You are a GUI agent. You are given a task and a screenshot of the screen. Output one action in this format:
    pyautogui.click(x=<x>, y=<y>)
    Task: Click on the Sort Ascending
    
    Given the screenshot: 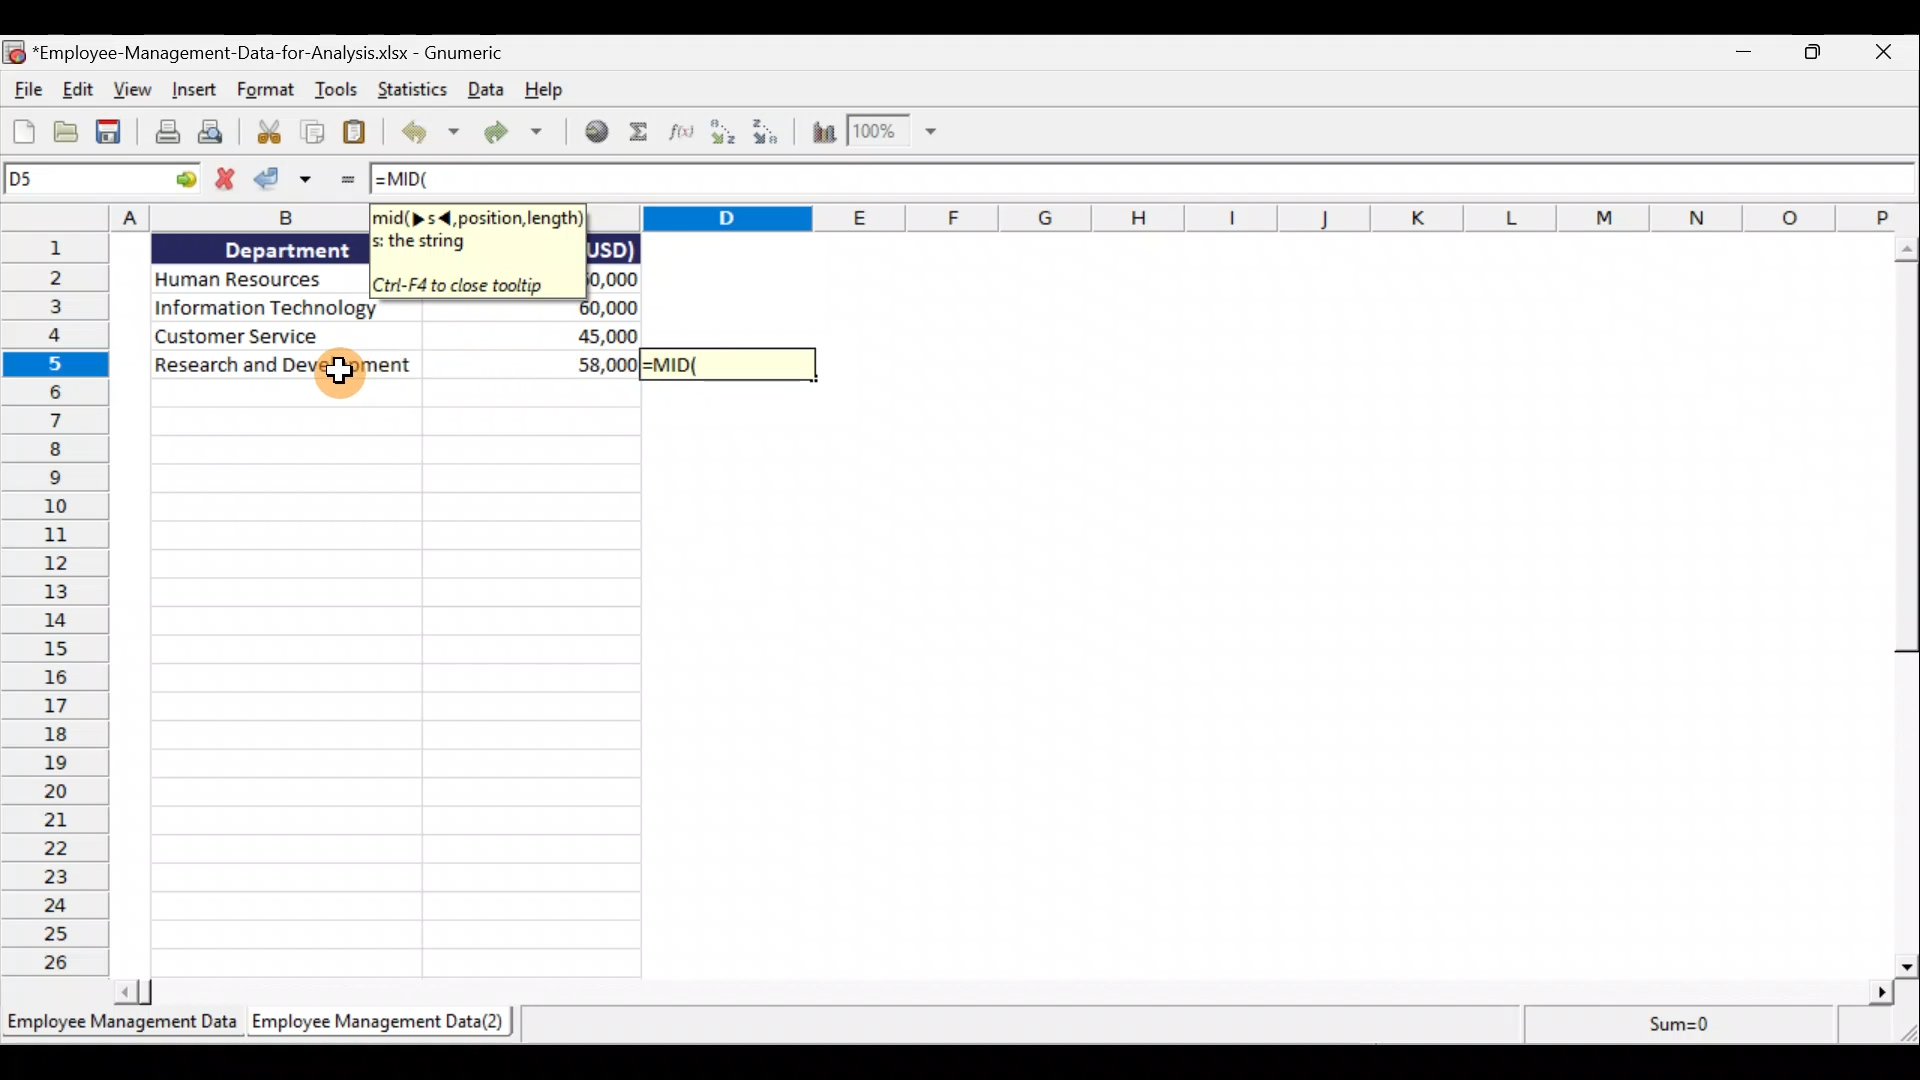 What is the action you would take?
    pyautogui.click(x=724, y=136)
    